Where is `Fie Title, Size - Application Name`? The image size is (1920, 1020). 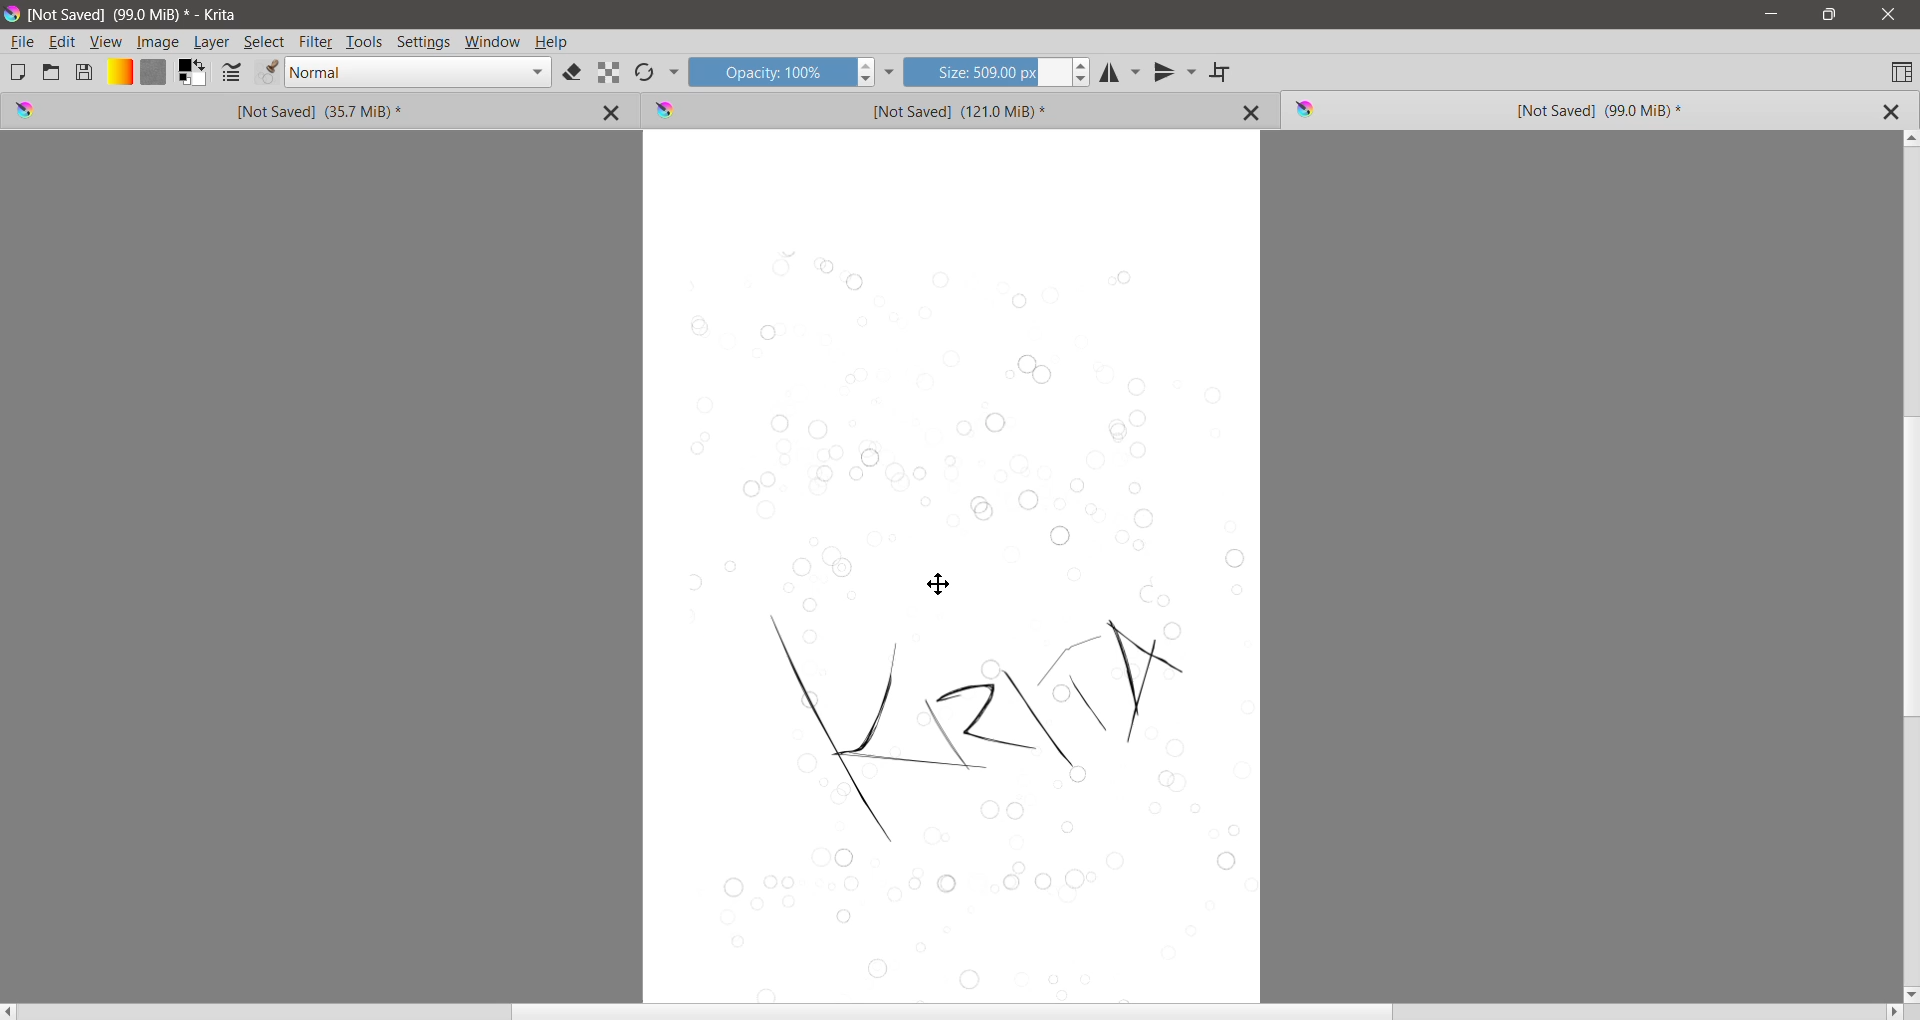 Fie Title, Size - Application Name is located at coordinates (138, 15).